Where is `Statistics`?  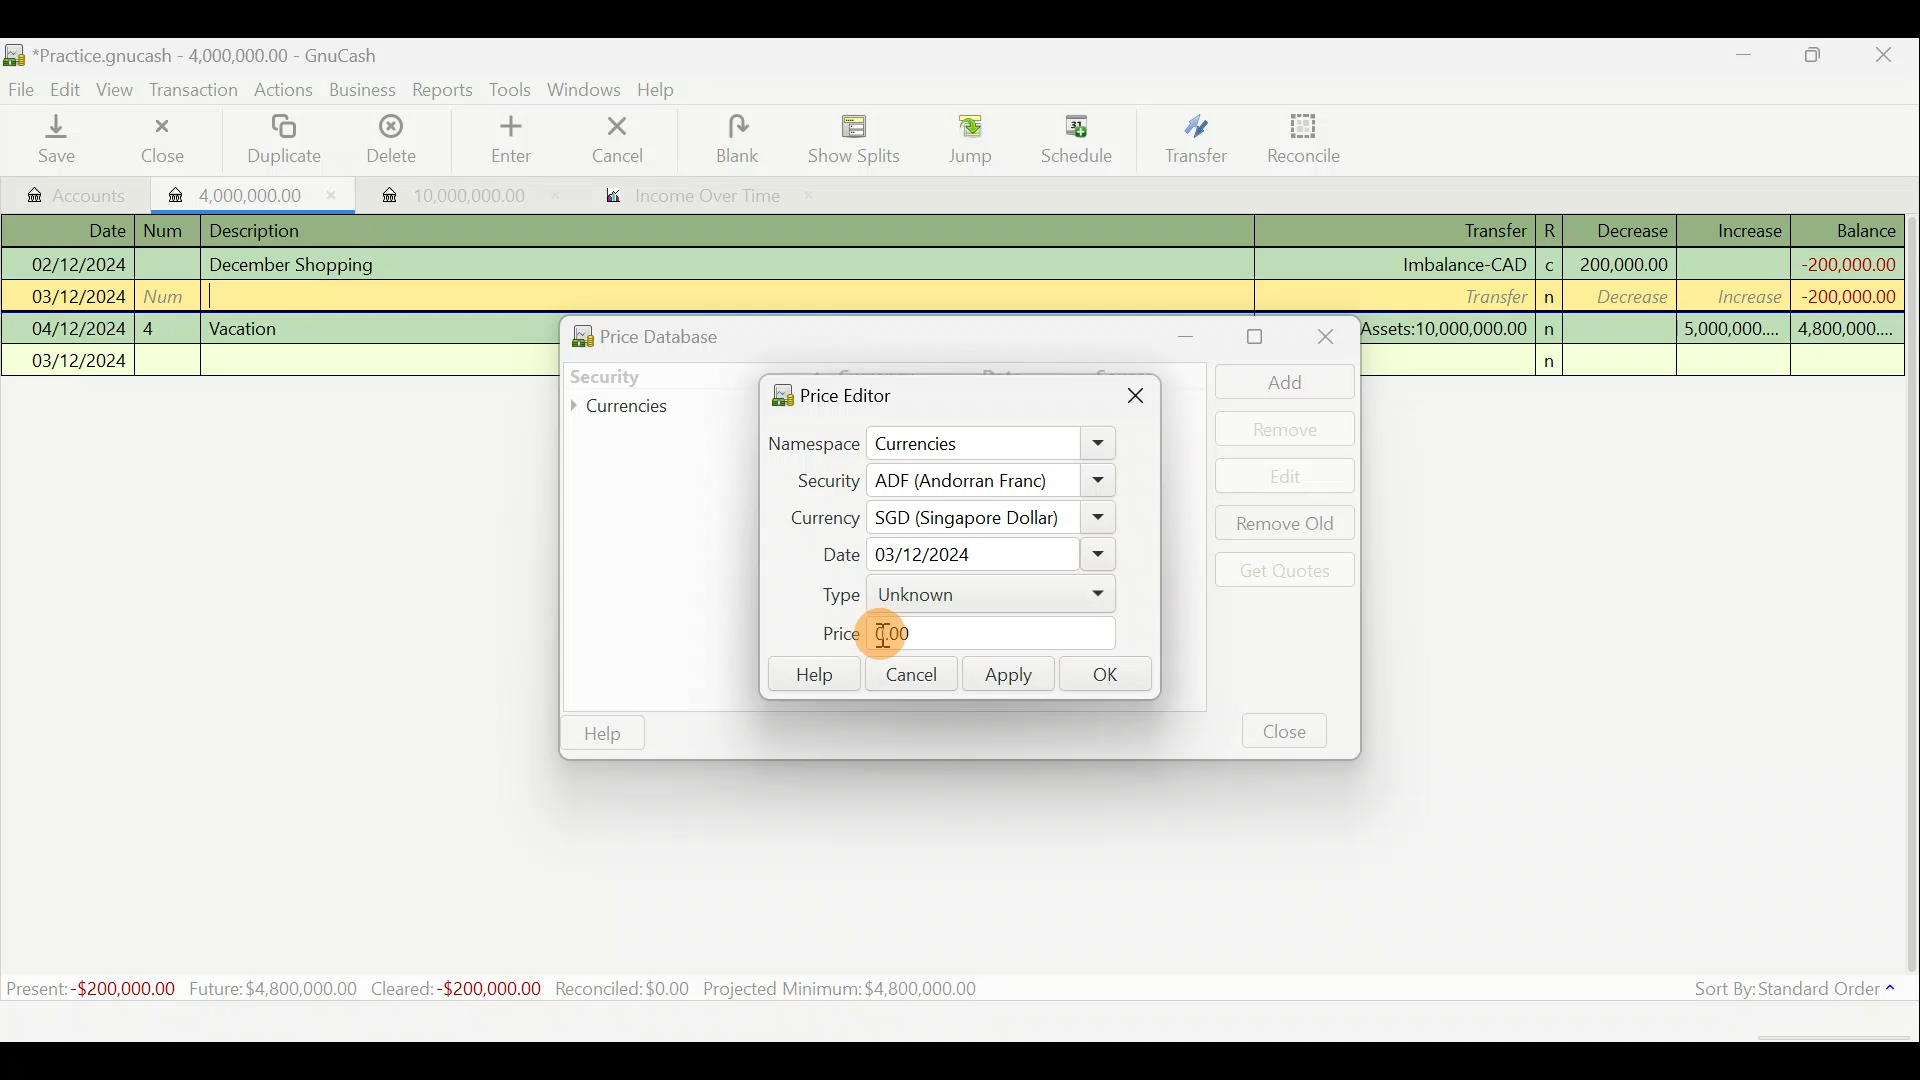
Statistics is located at coordinates (526, 989).